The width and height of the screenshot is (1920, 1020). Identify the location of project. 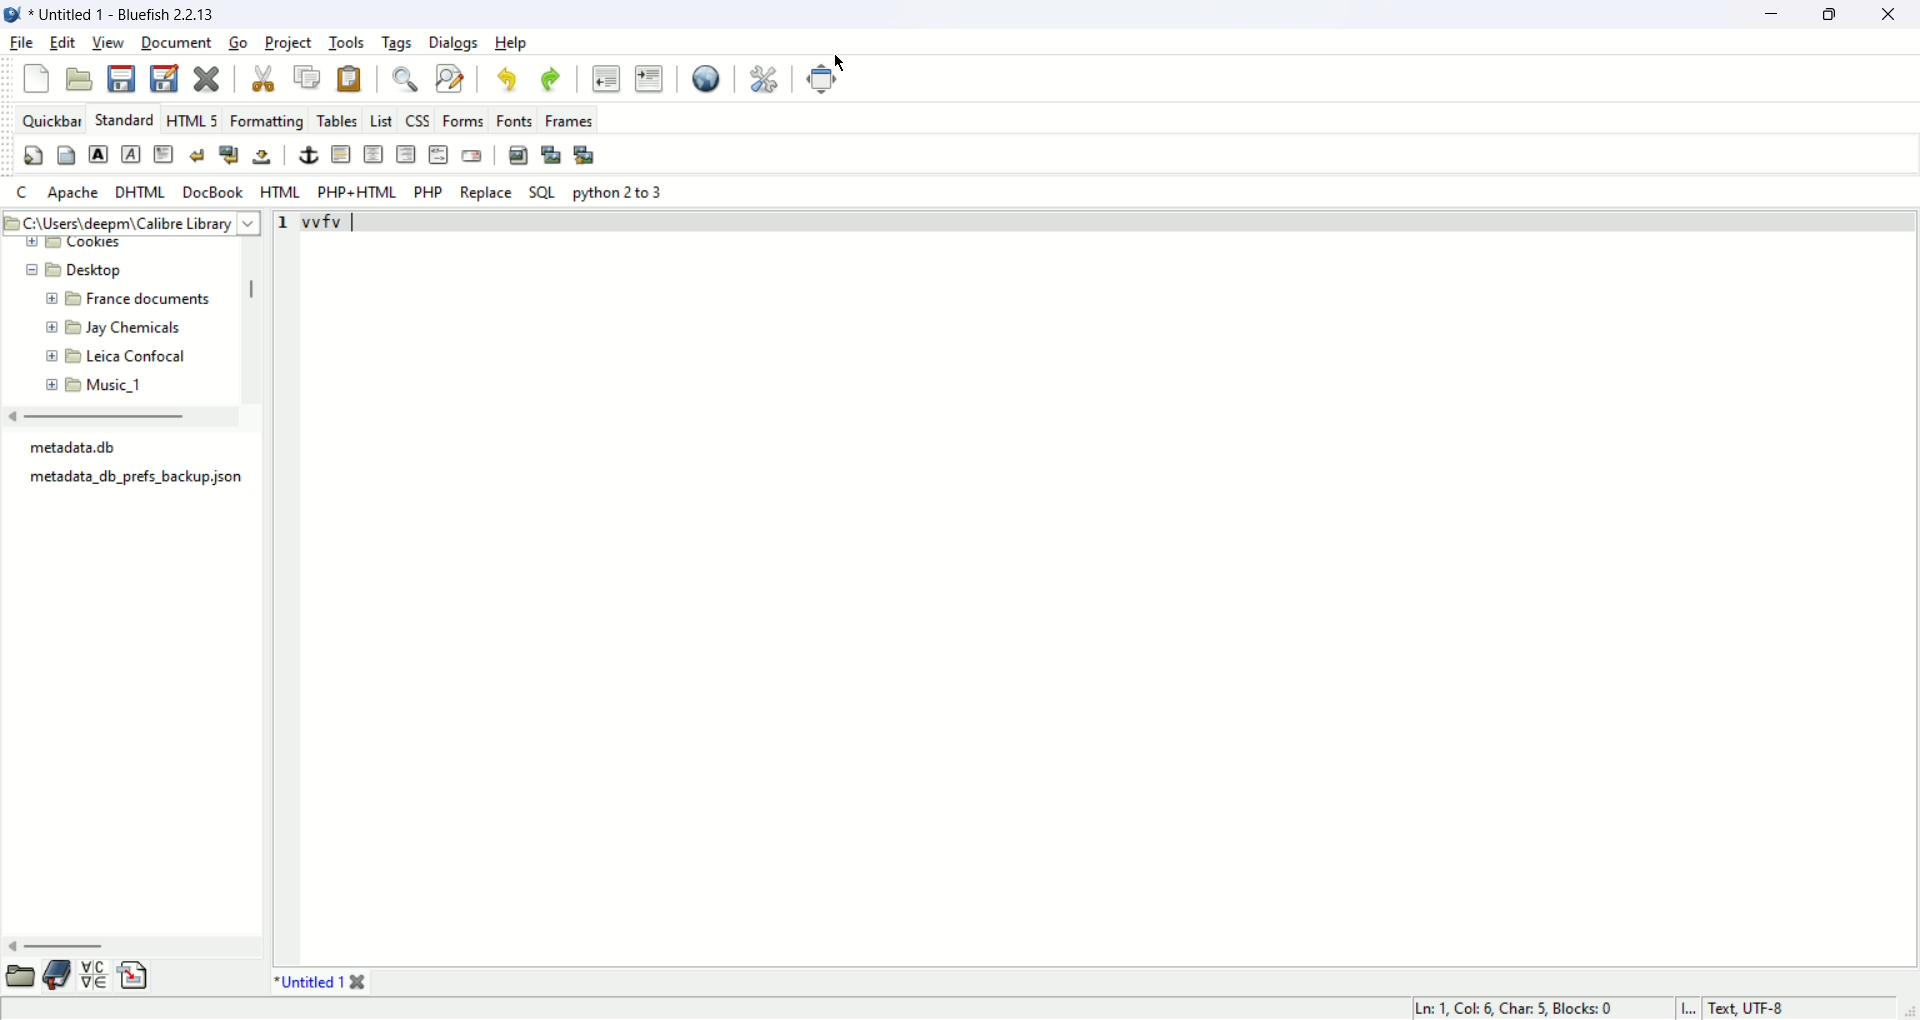
(288, 44).